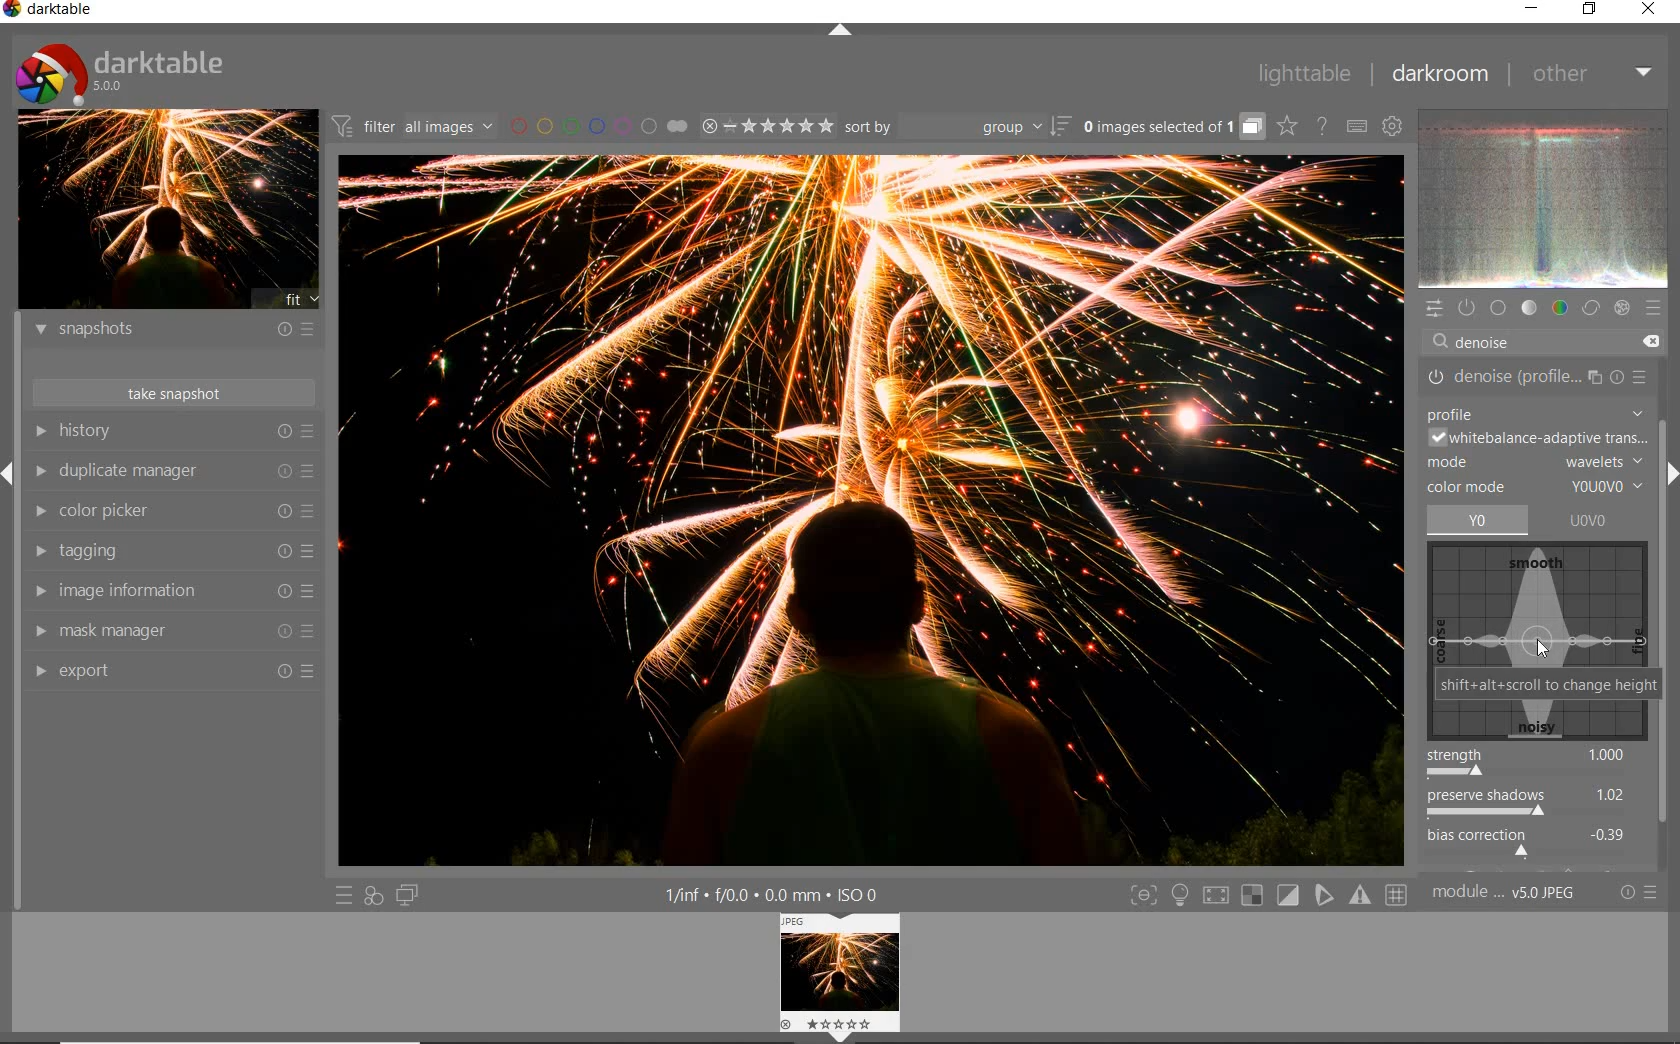  Describe the element at coordinates (1267, 894) in the screenshot. I see `Toggle modes` at that location.